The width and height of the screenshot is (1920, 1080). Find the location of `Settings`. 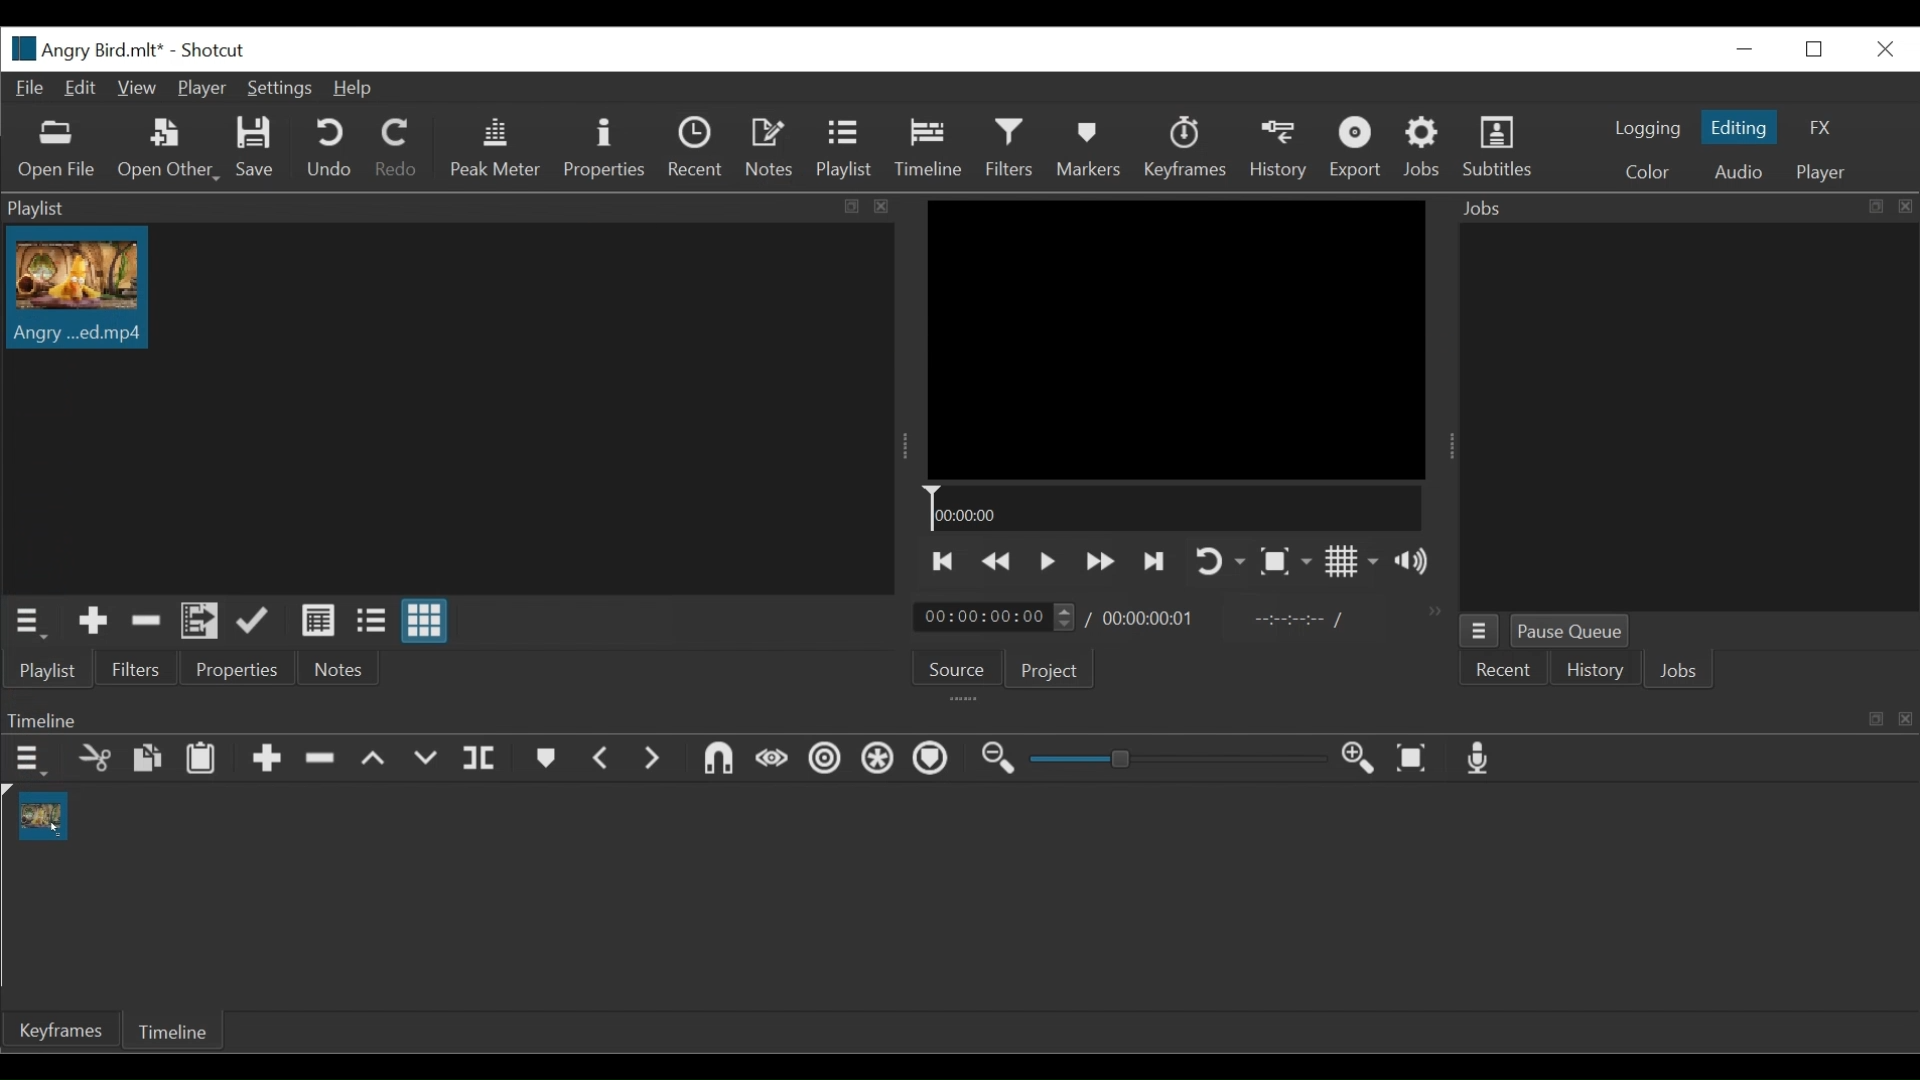

Settings is located at coordinates (278, 89).